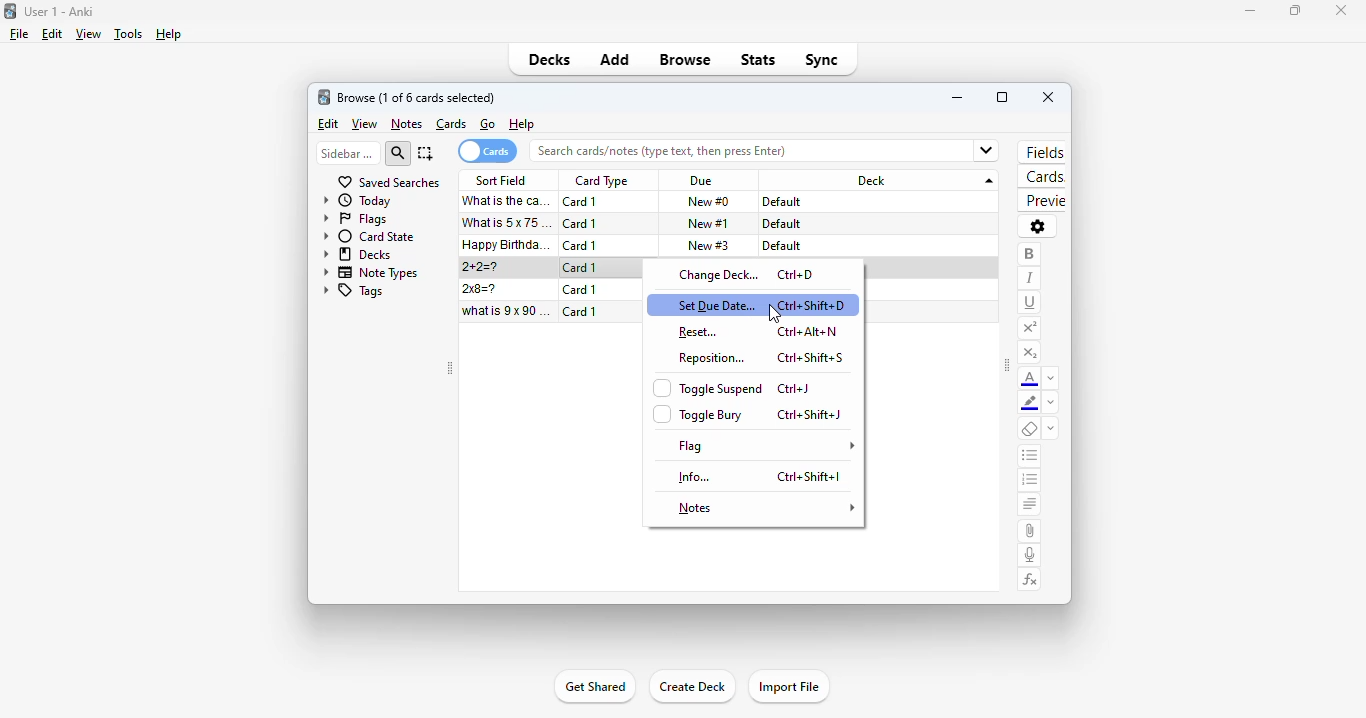 The image size is (1366, 718). What do you see at coordinates (1030, 404) in the screenshot?
I see `text highlighting color` at bounding box center [1030, 404].